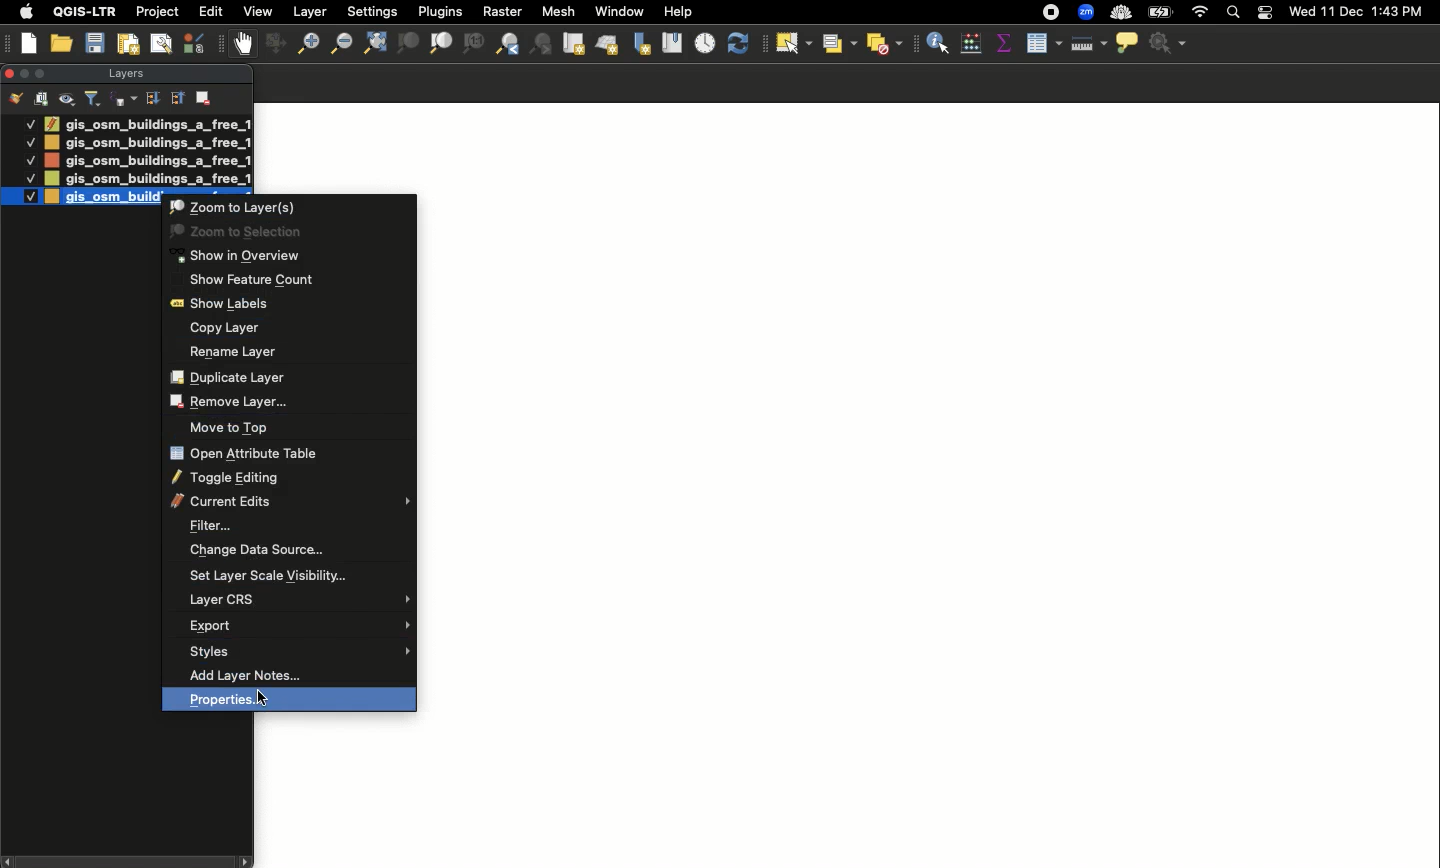 The height and width of the screenshot is (868, 1440). I want to click on Filter legend, so click(94, 99).